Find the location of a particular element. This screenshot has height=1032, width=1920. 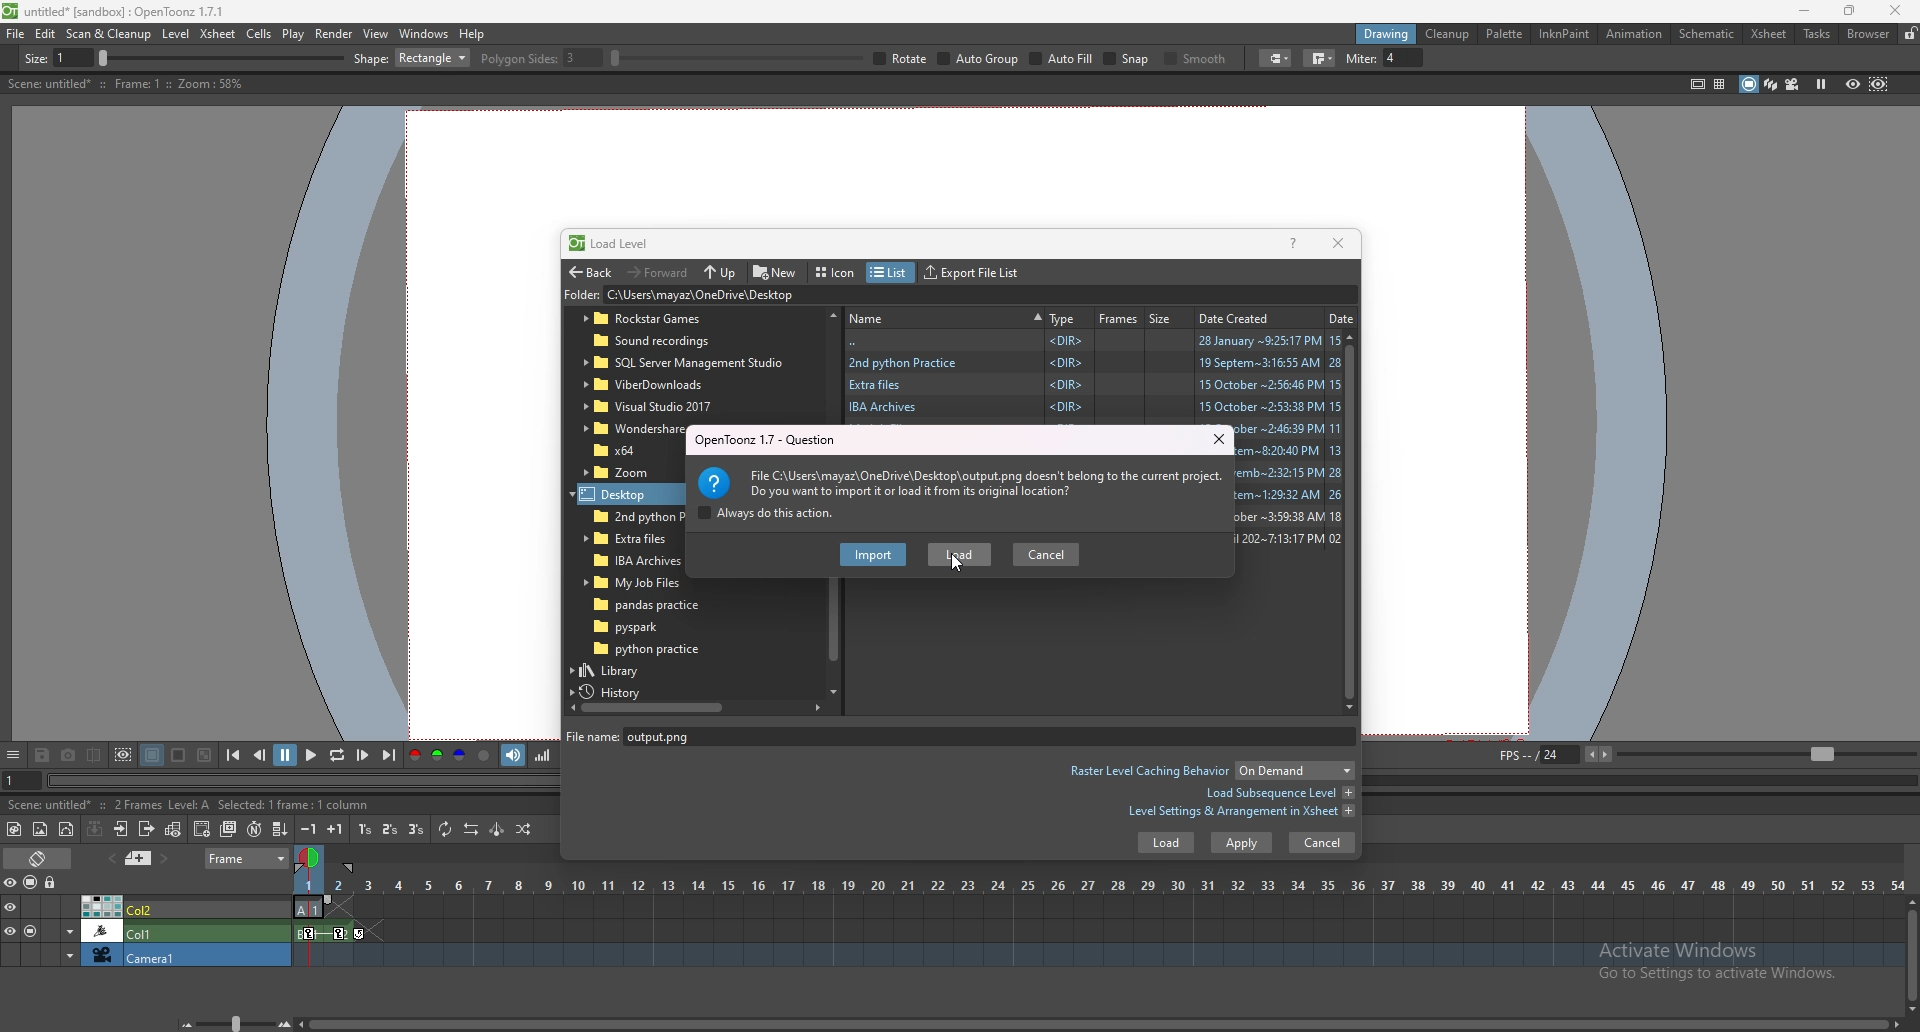

description is located at coordinates (124, 84).